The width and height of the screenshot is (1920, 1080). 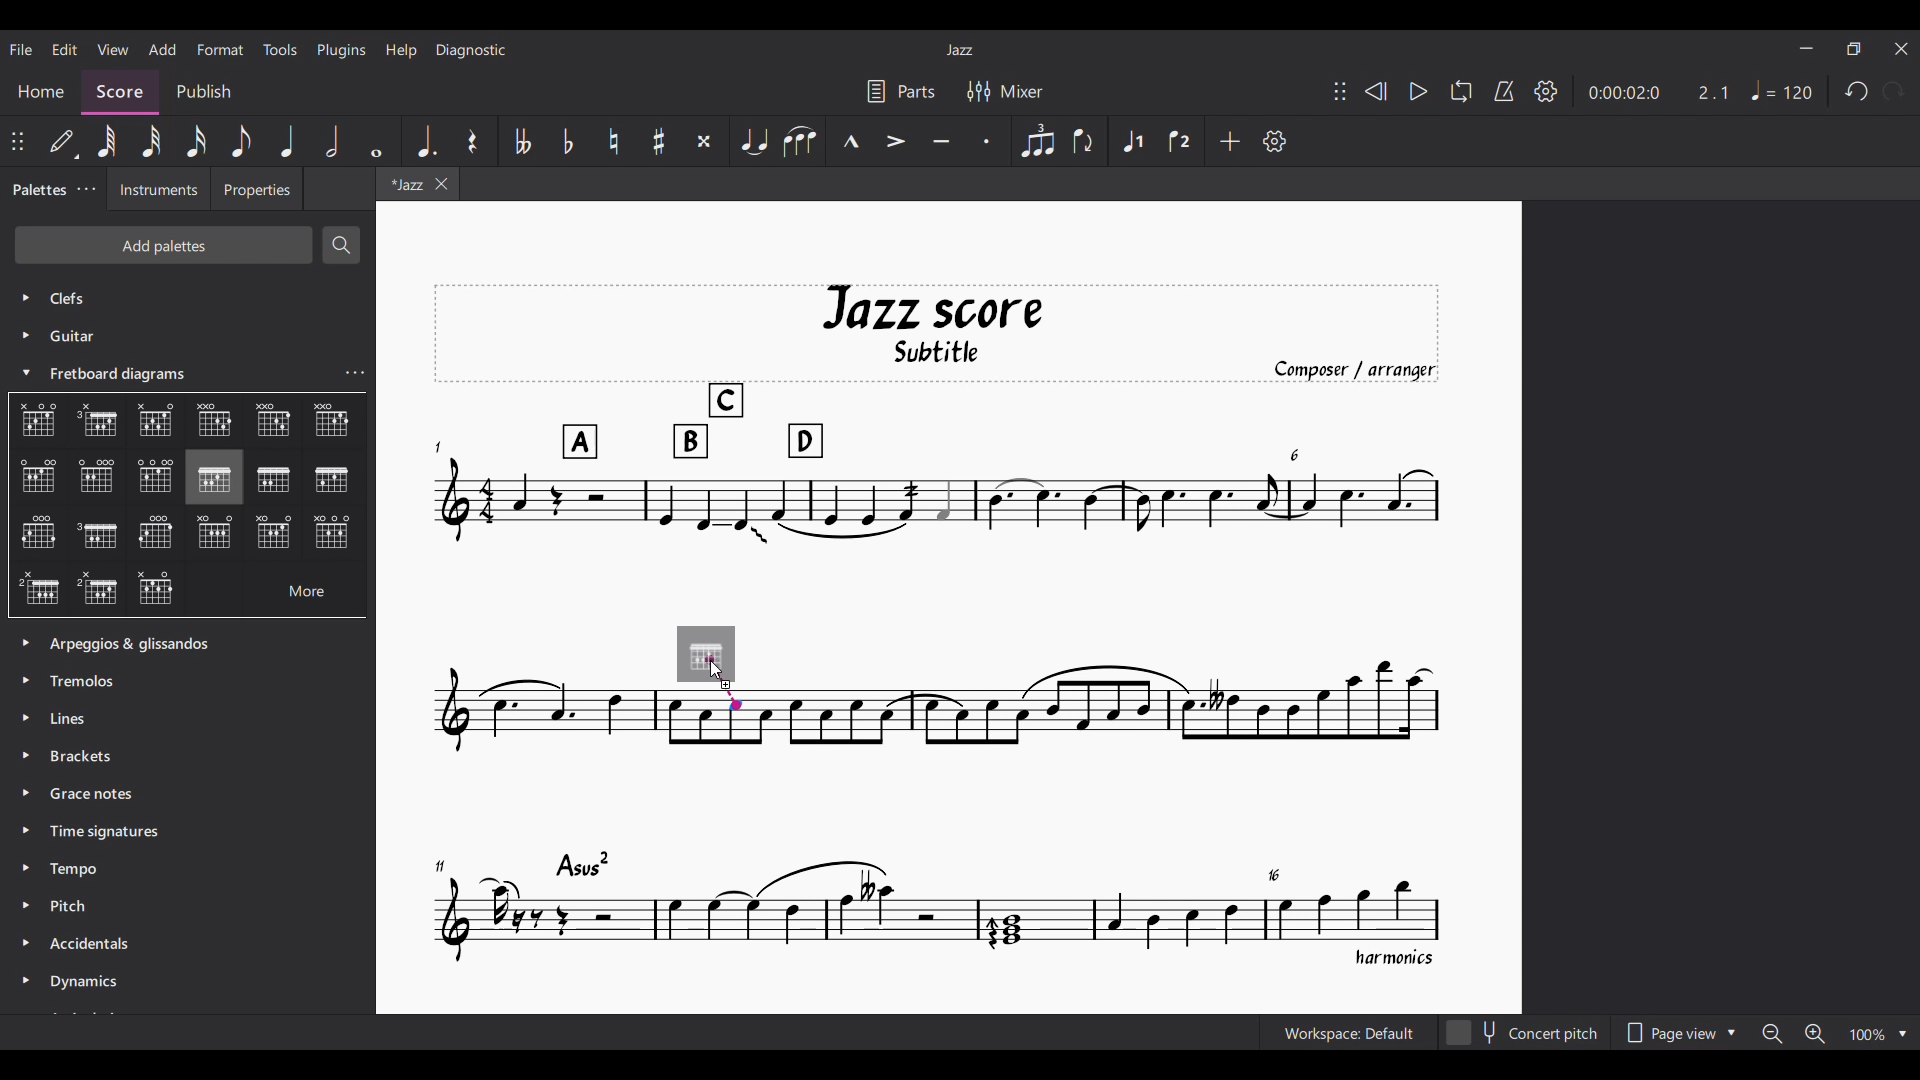 What do you see at coordinates (896, 141) in the screenshot?
I see `Accent` at bounding box center [896, 141].